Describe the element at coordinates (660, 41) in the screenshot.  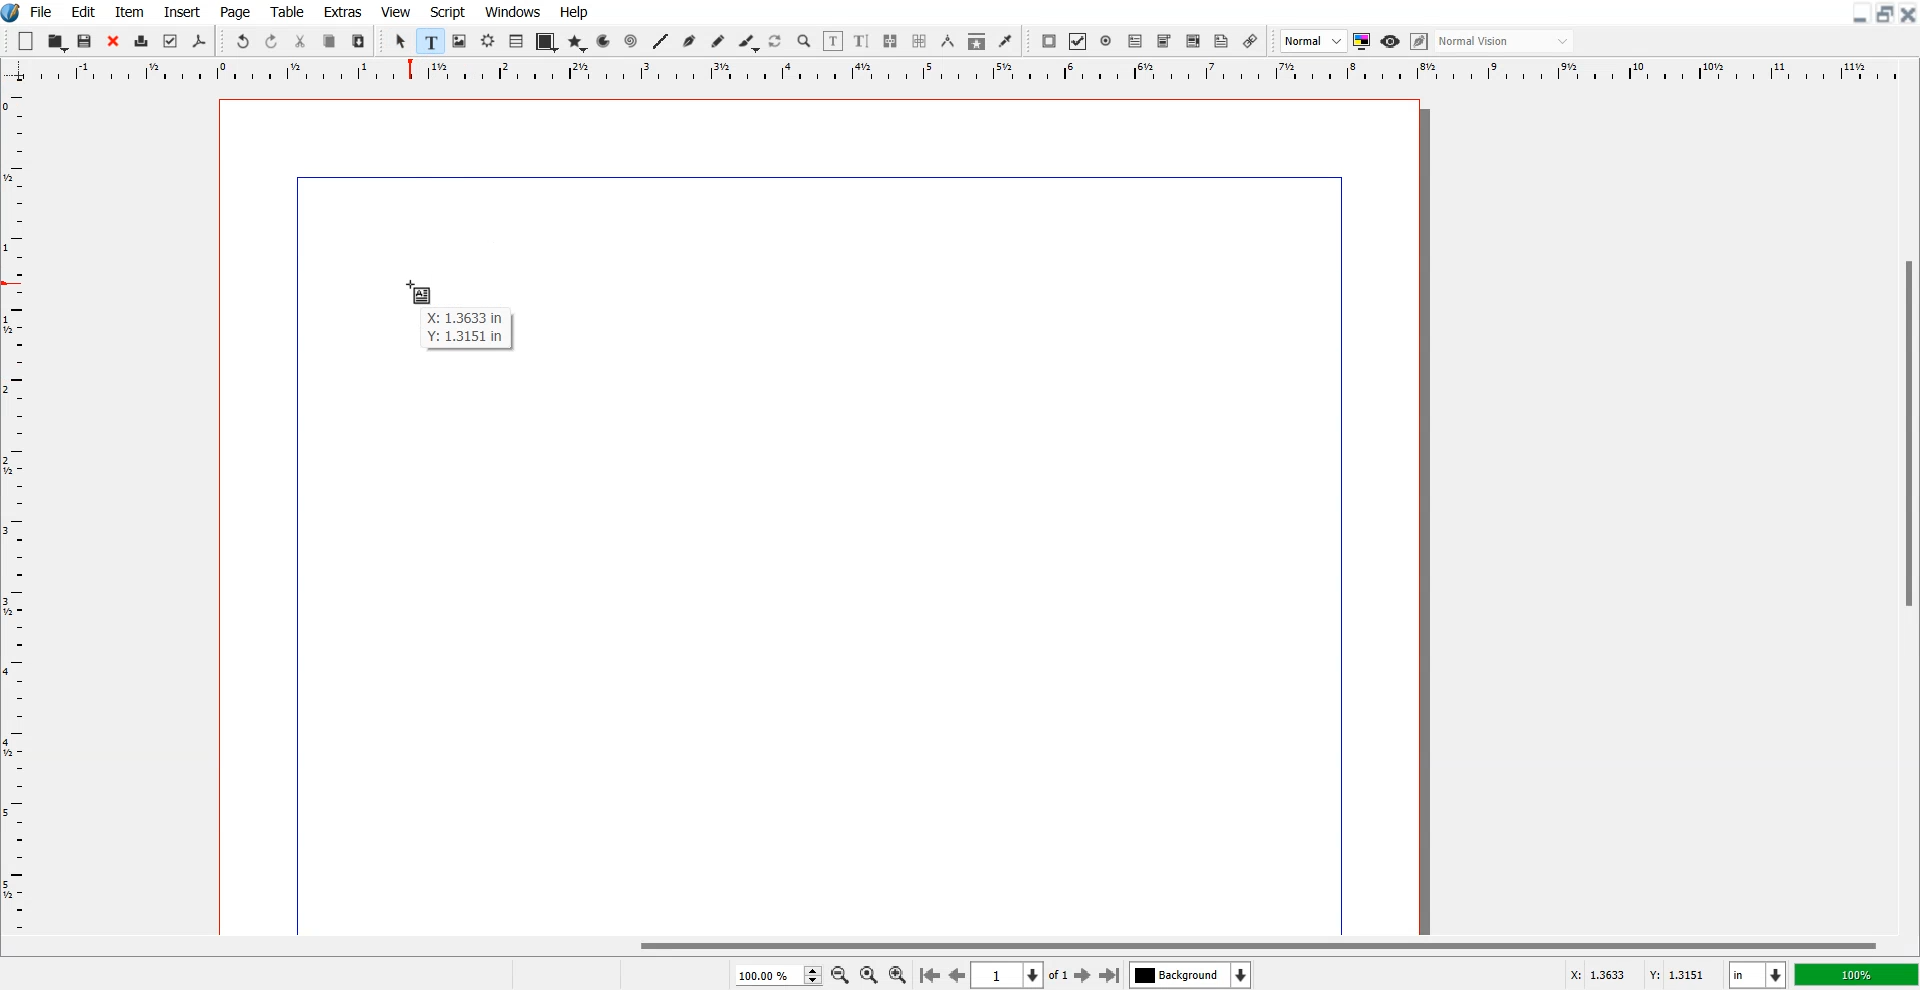
I see `Line` at that location.